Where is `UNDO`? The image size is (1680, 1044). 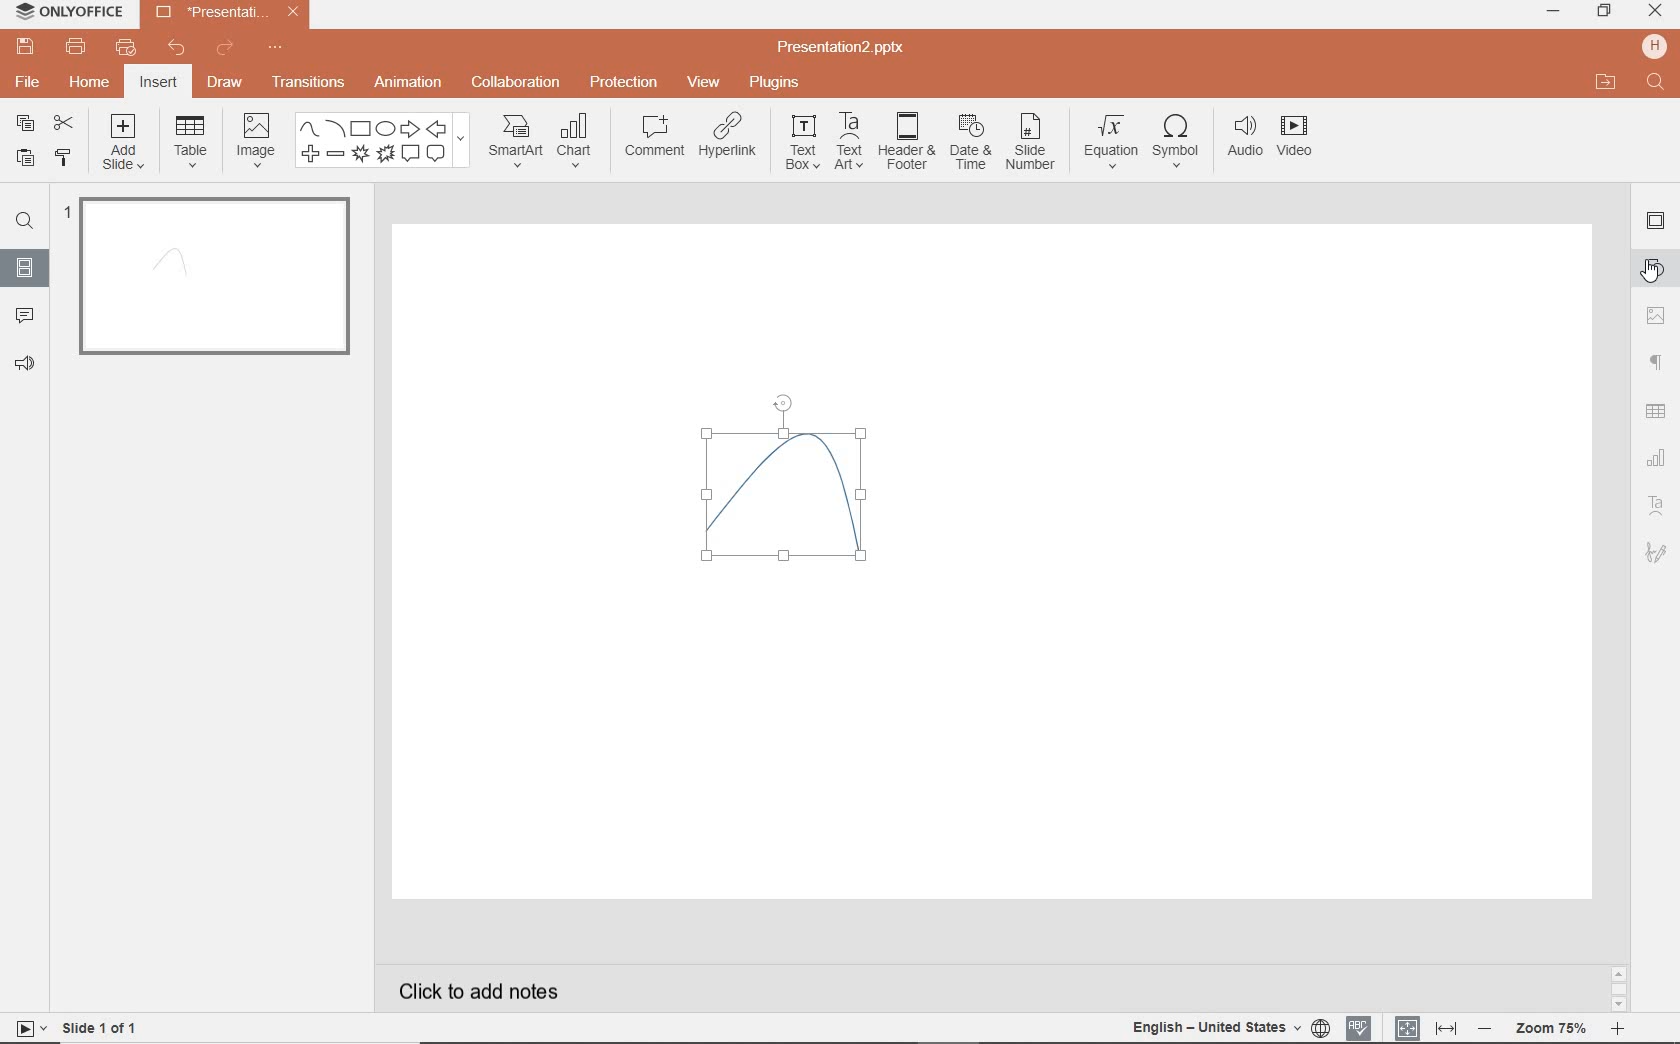
UNDO is located at coordinates (176, 50).